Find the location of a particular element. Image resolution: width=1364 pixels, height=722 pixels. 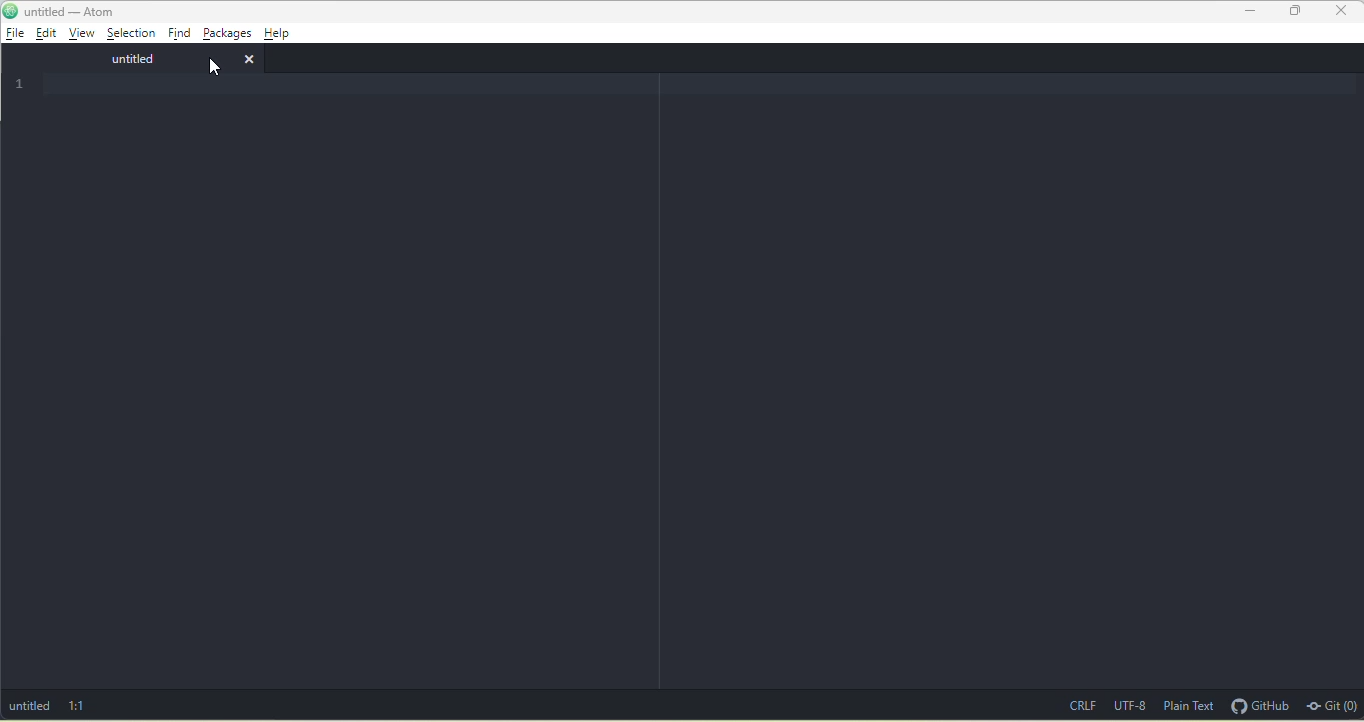

untitled is located at coordinates (32, 707).